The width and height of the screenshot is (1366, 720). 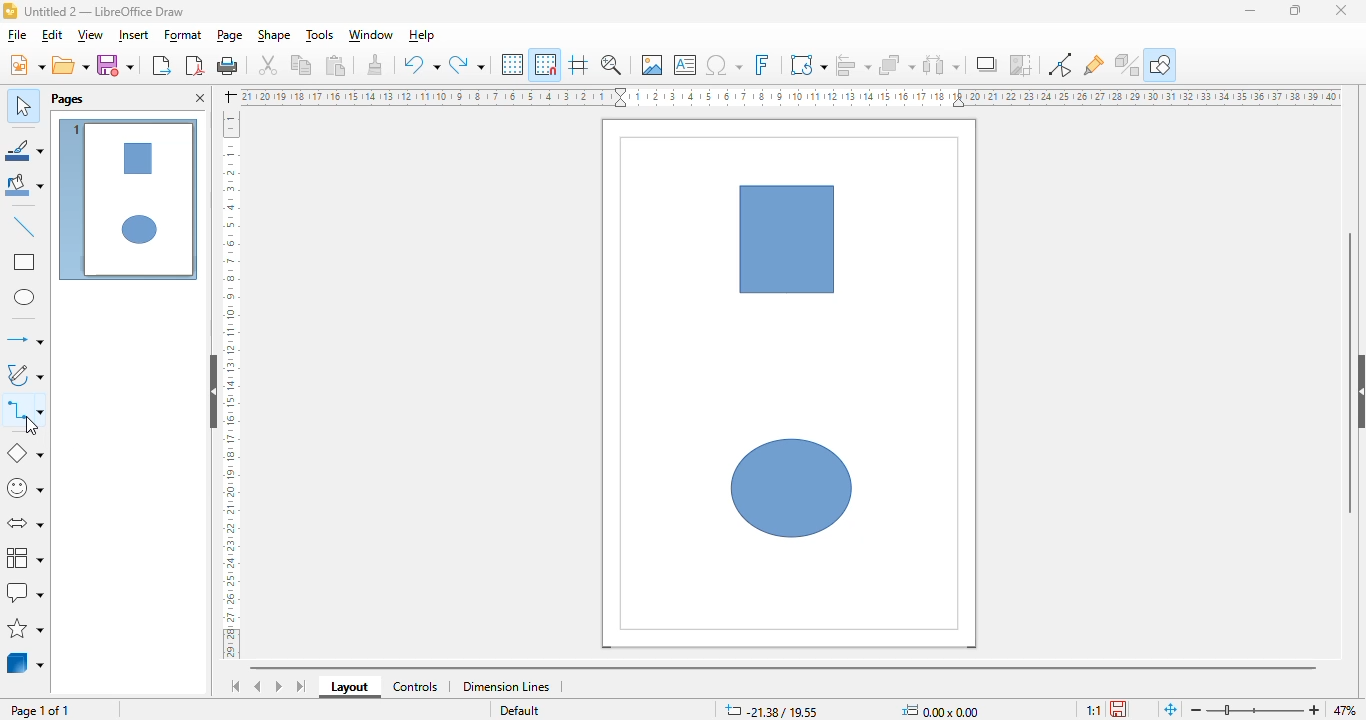 I want to click on shadow, so click(x=988, y=65).